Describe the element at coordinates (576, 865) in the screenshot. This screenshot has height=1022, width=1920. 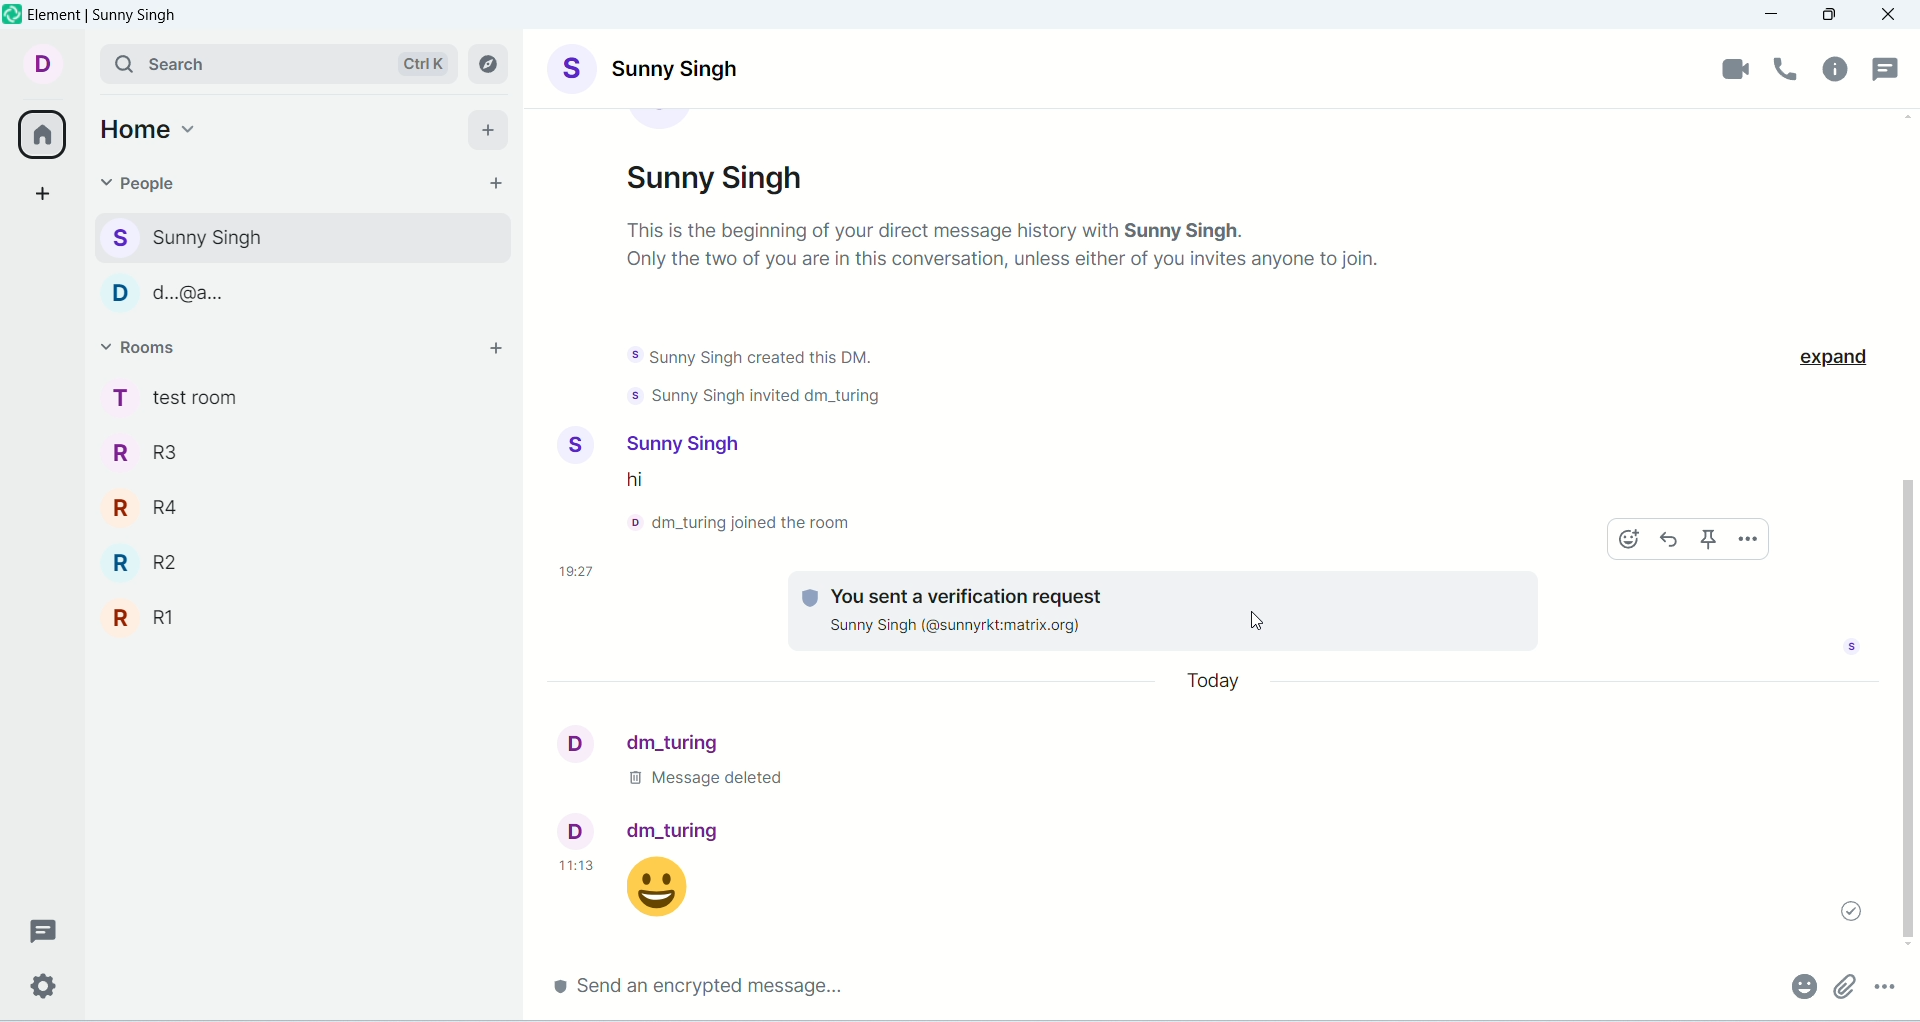
I see `11:13` at that location.